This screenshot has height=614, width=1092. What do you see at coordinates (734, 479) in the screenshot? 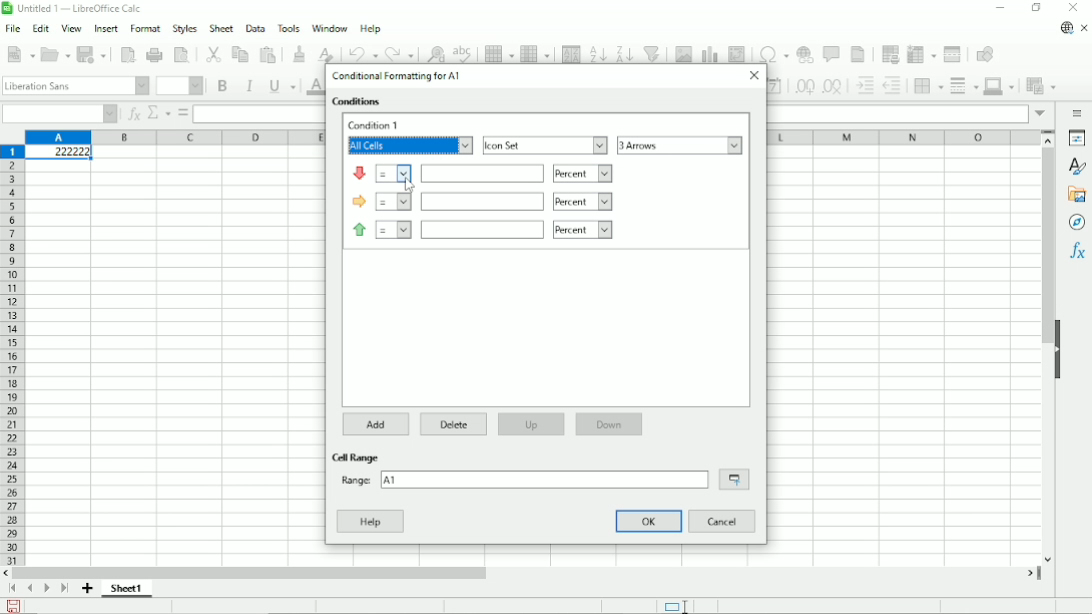
I see `Shrink` at bounding box center [734, 479].